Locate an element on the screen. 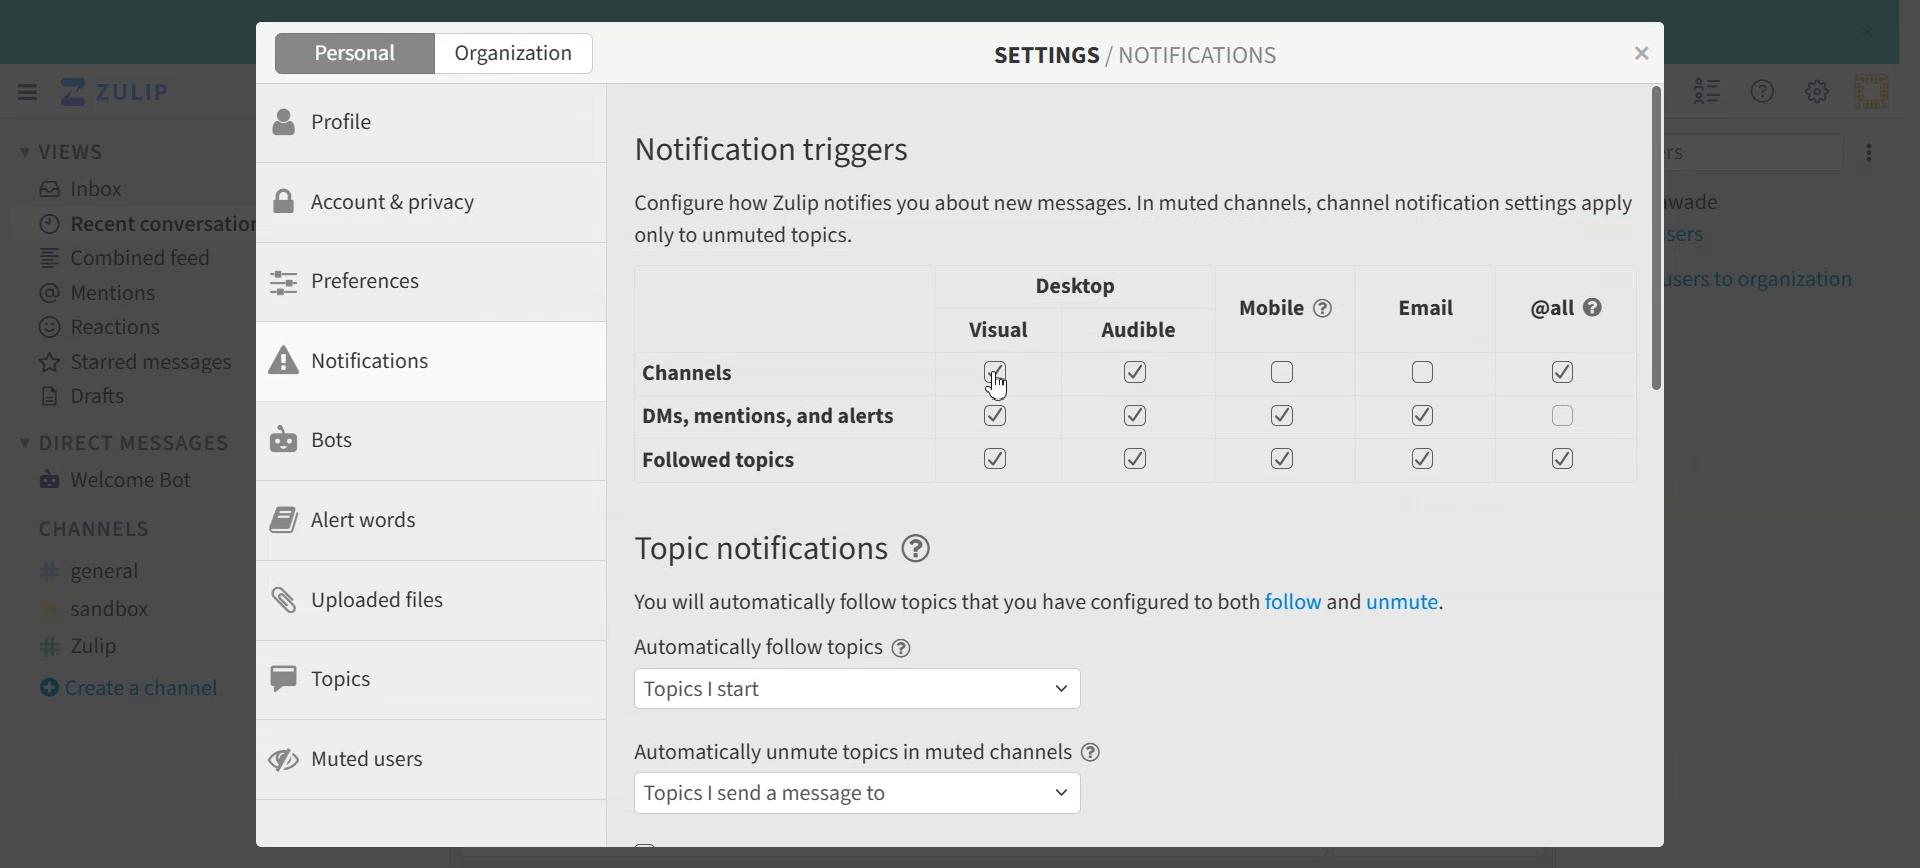 The height and width of the screenshot is (868, 1920). Topics is located at coordinates (404, 678).